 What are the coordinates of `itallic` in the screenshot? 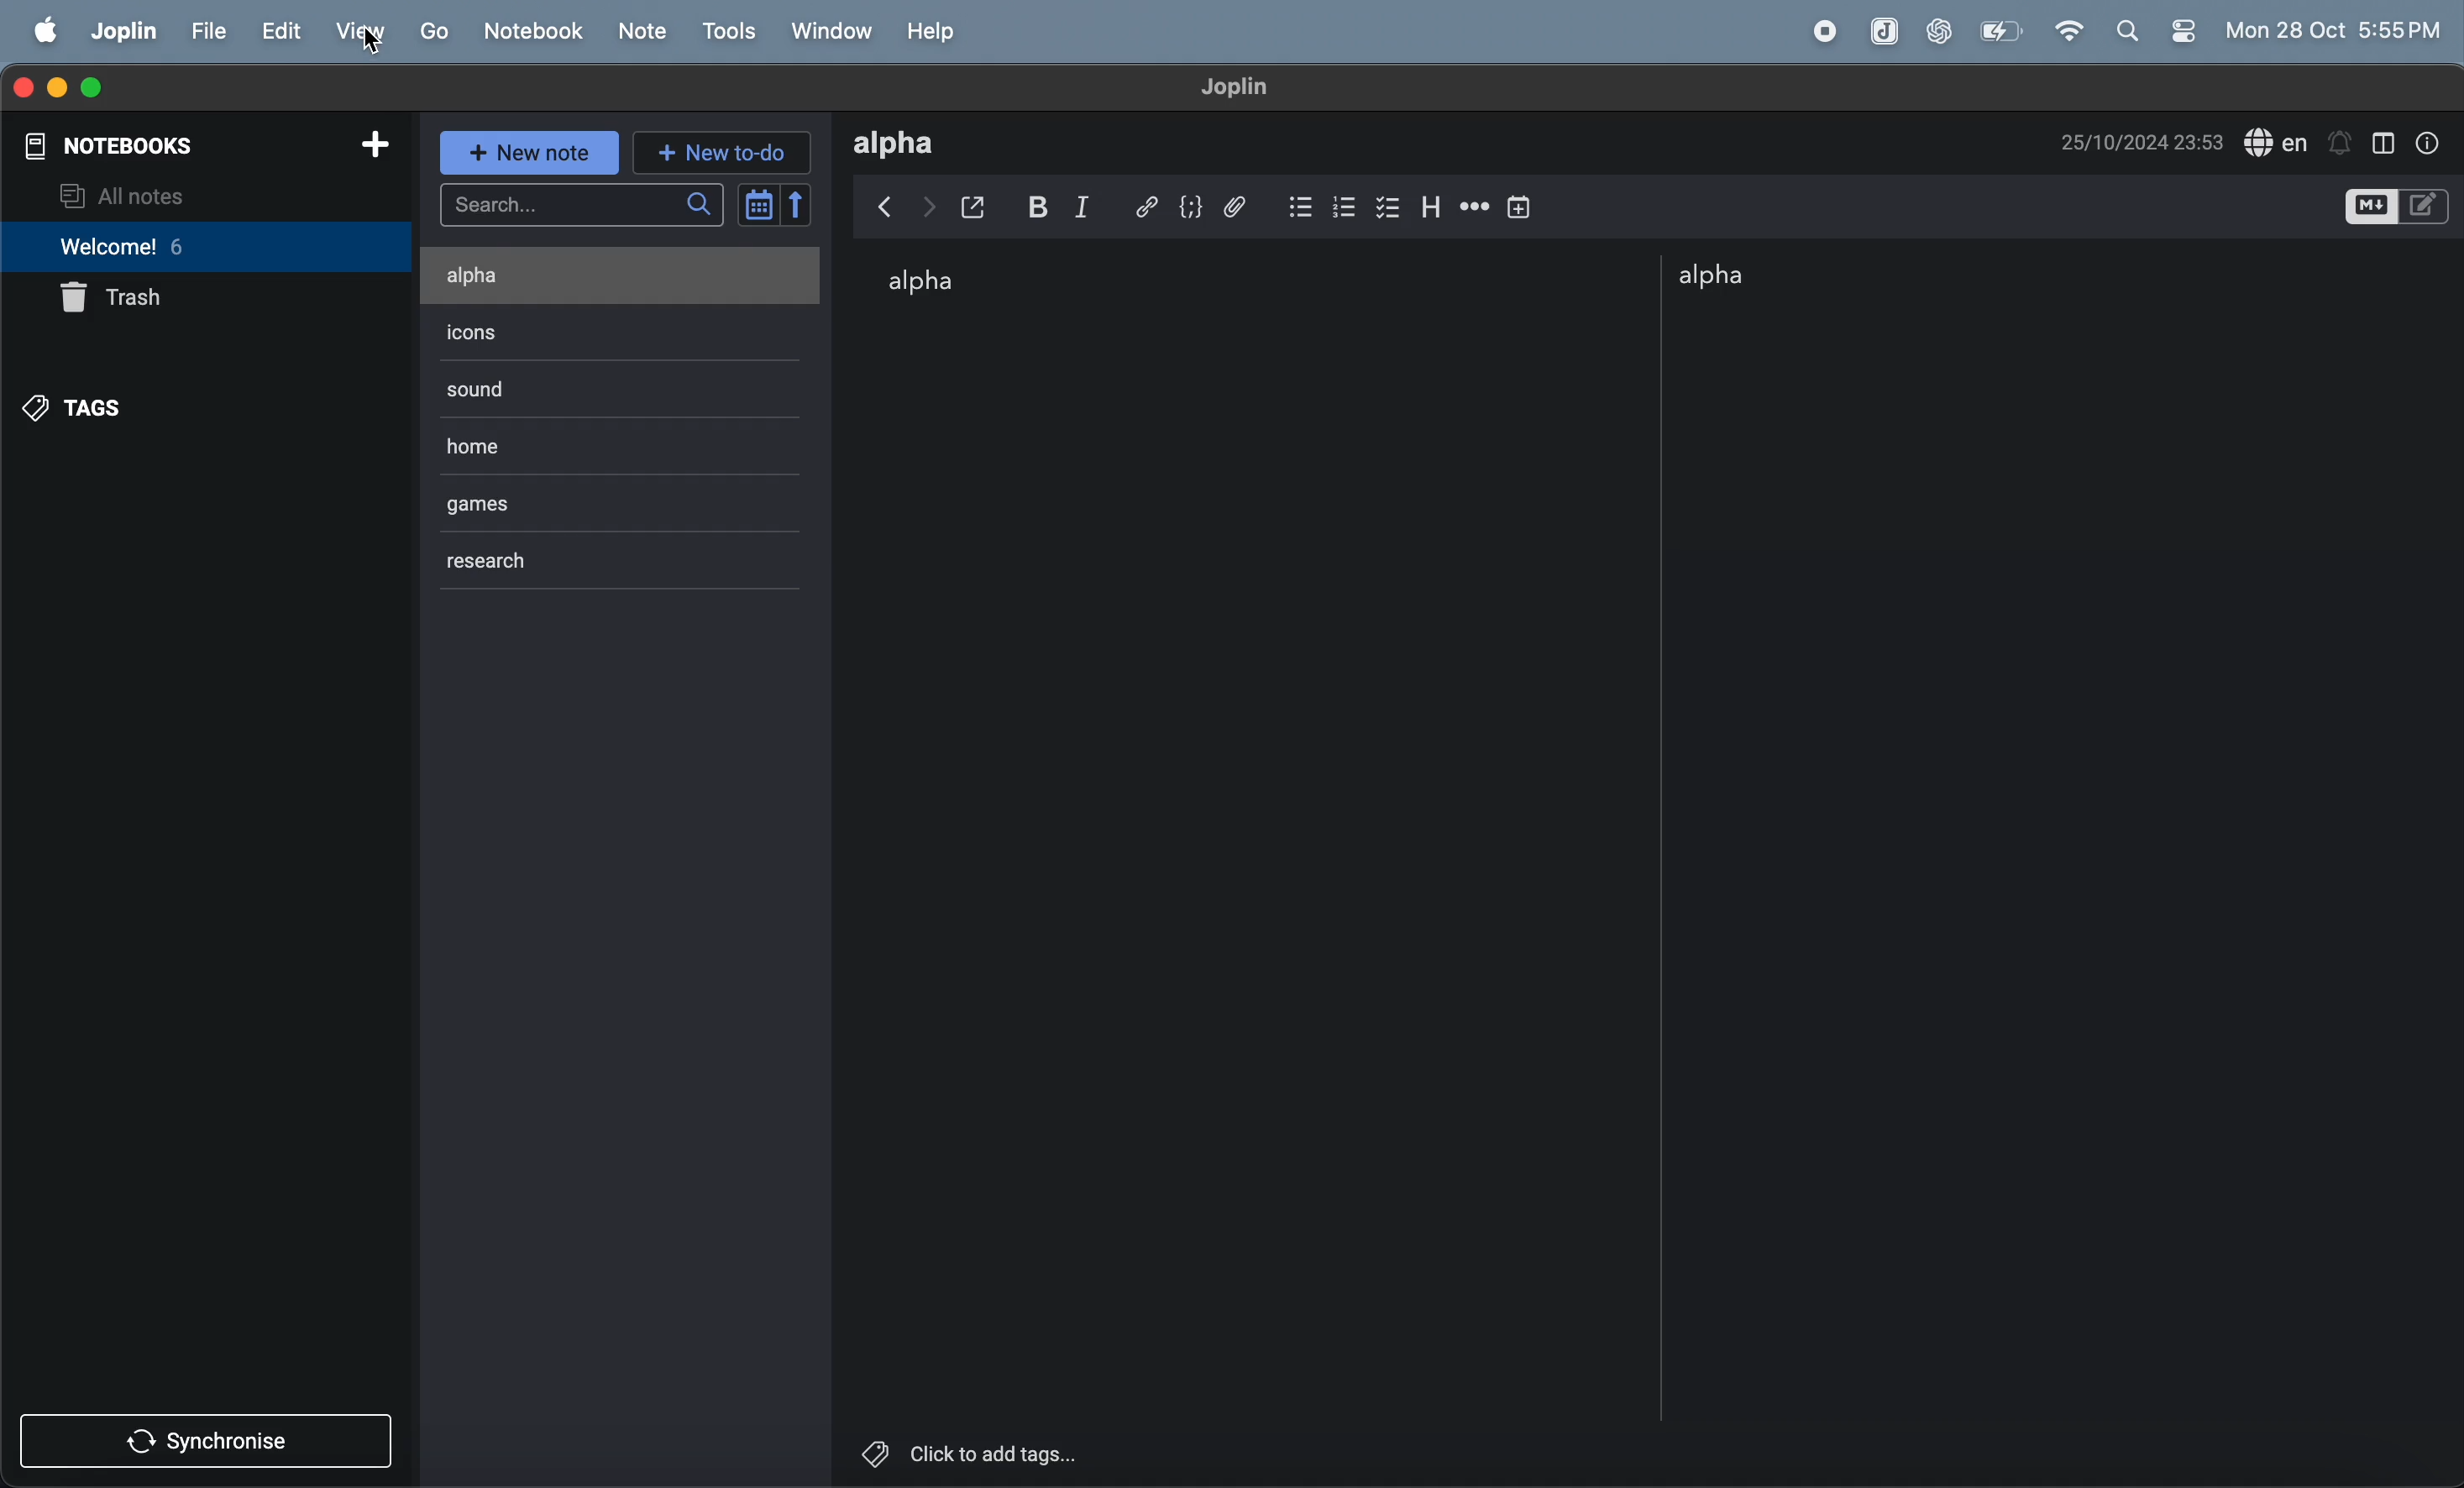 It's located at (1099, 206).